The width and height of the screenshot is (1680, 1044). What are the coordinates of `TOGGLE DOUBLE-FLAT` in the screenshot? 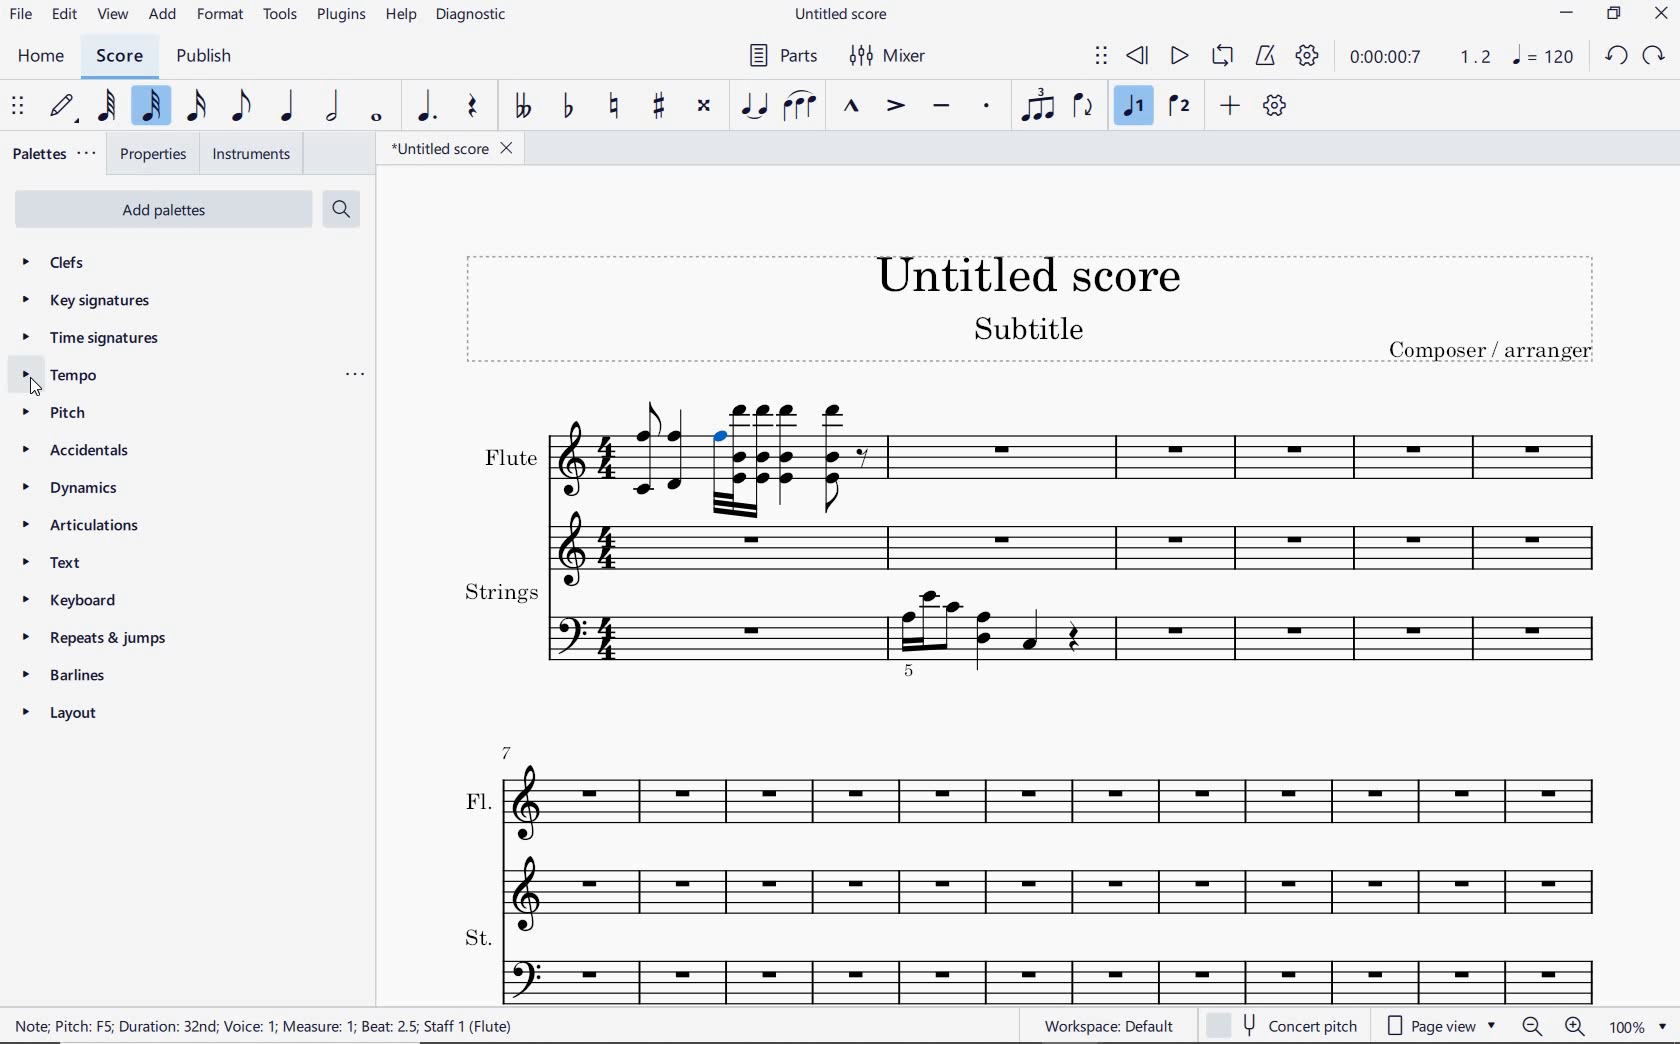 It's located at (522, 107).